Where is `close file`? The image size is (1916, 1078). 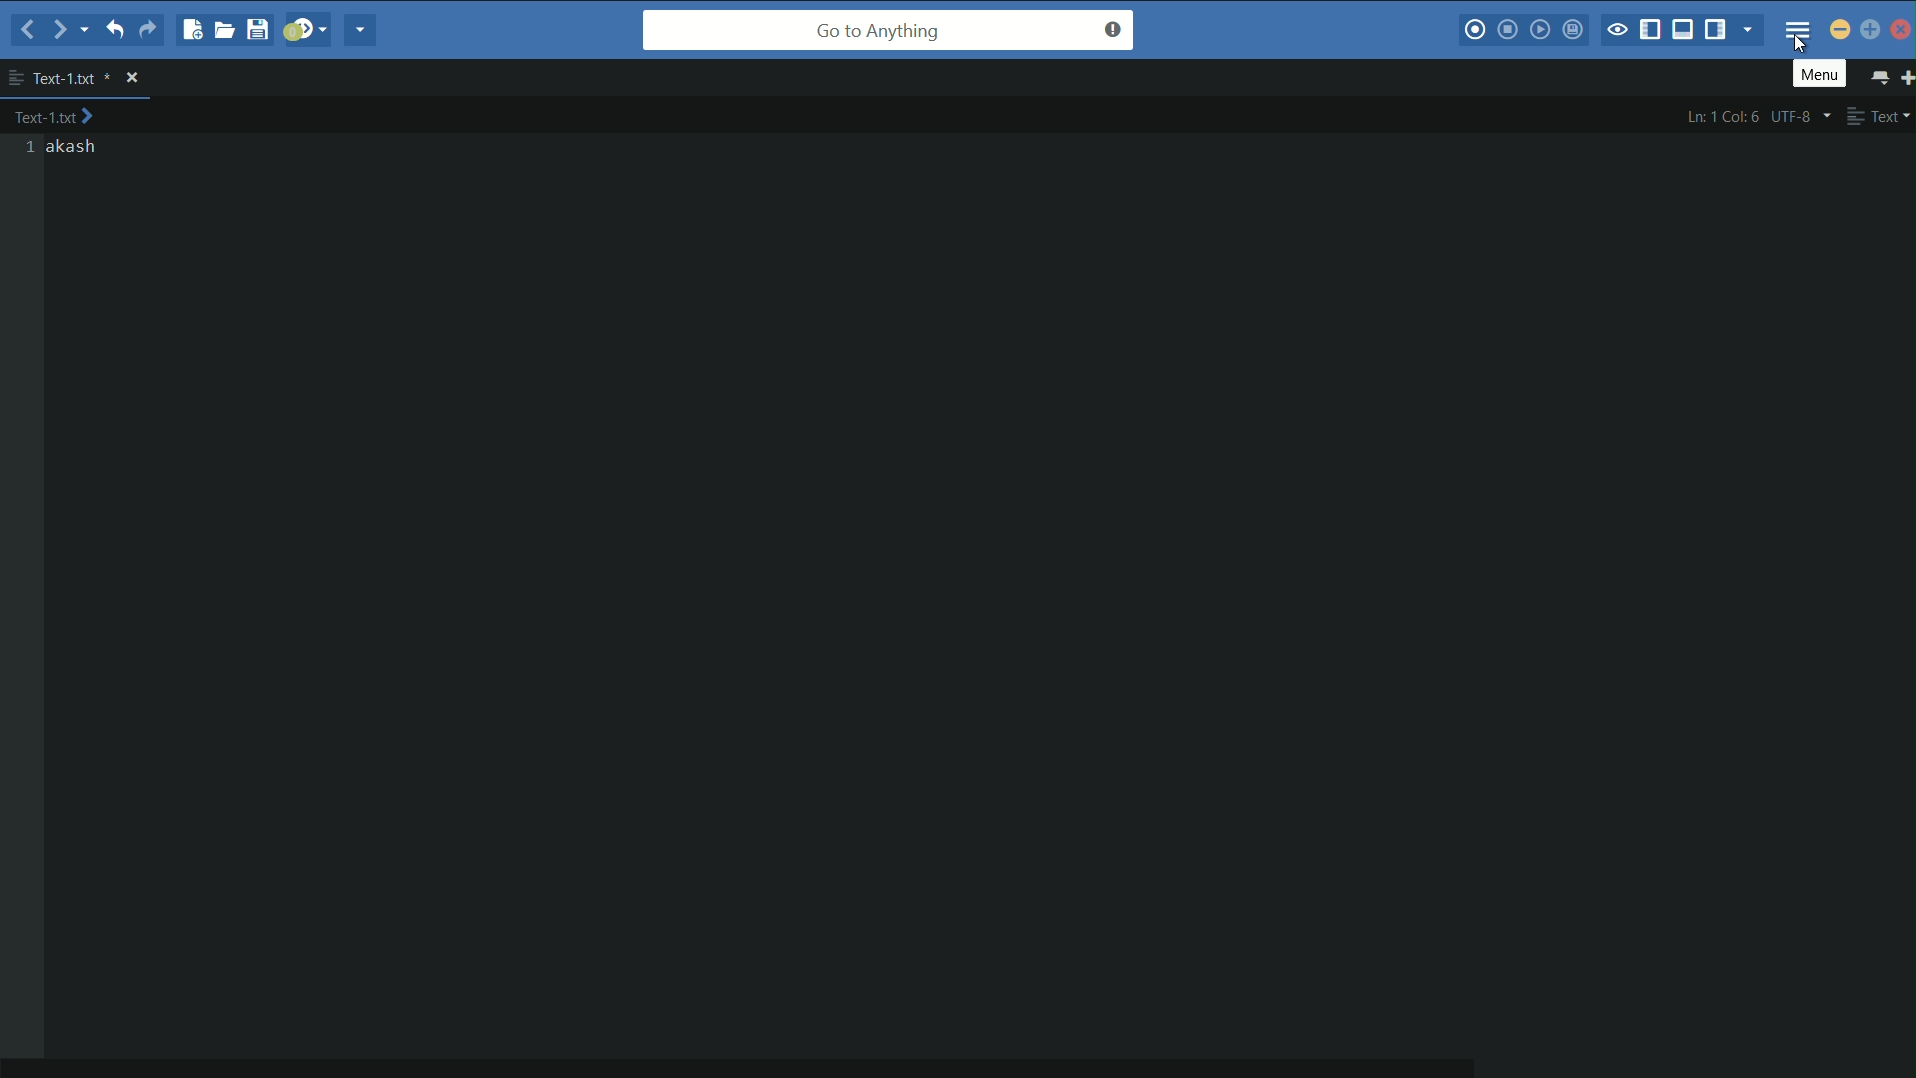
close file is located at coordinates (132, 78).